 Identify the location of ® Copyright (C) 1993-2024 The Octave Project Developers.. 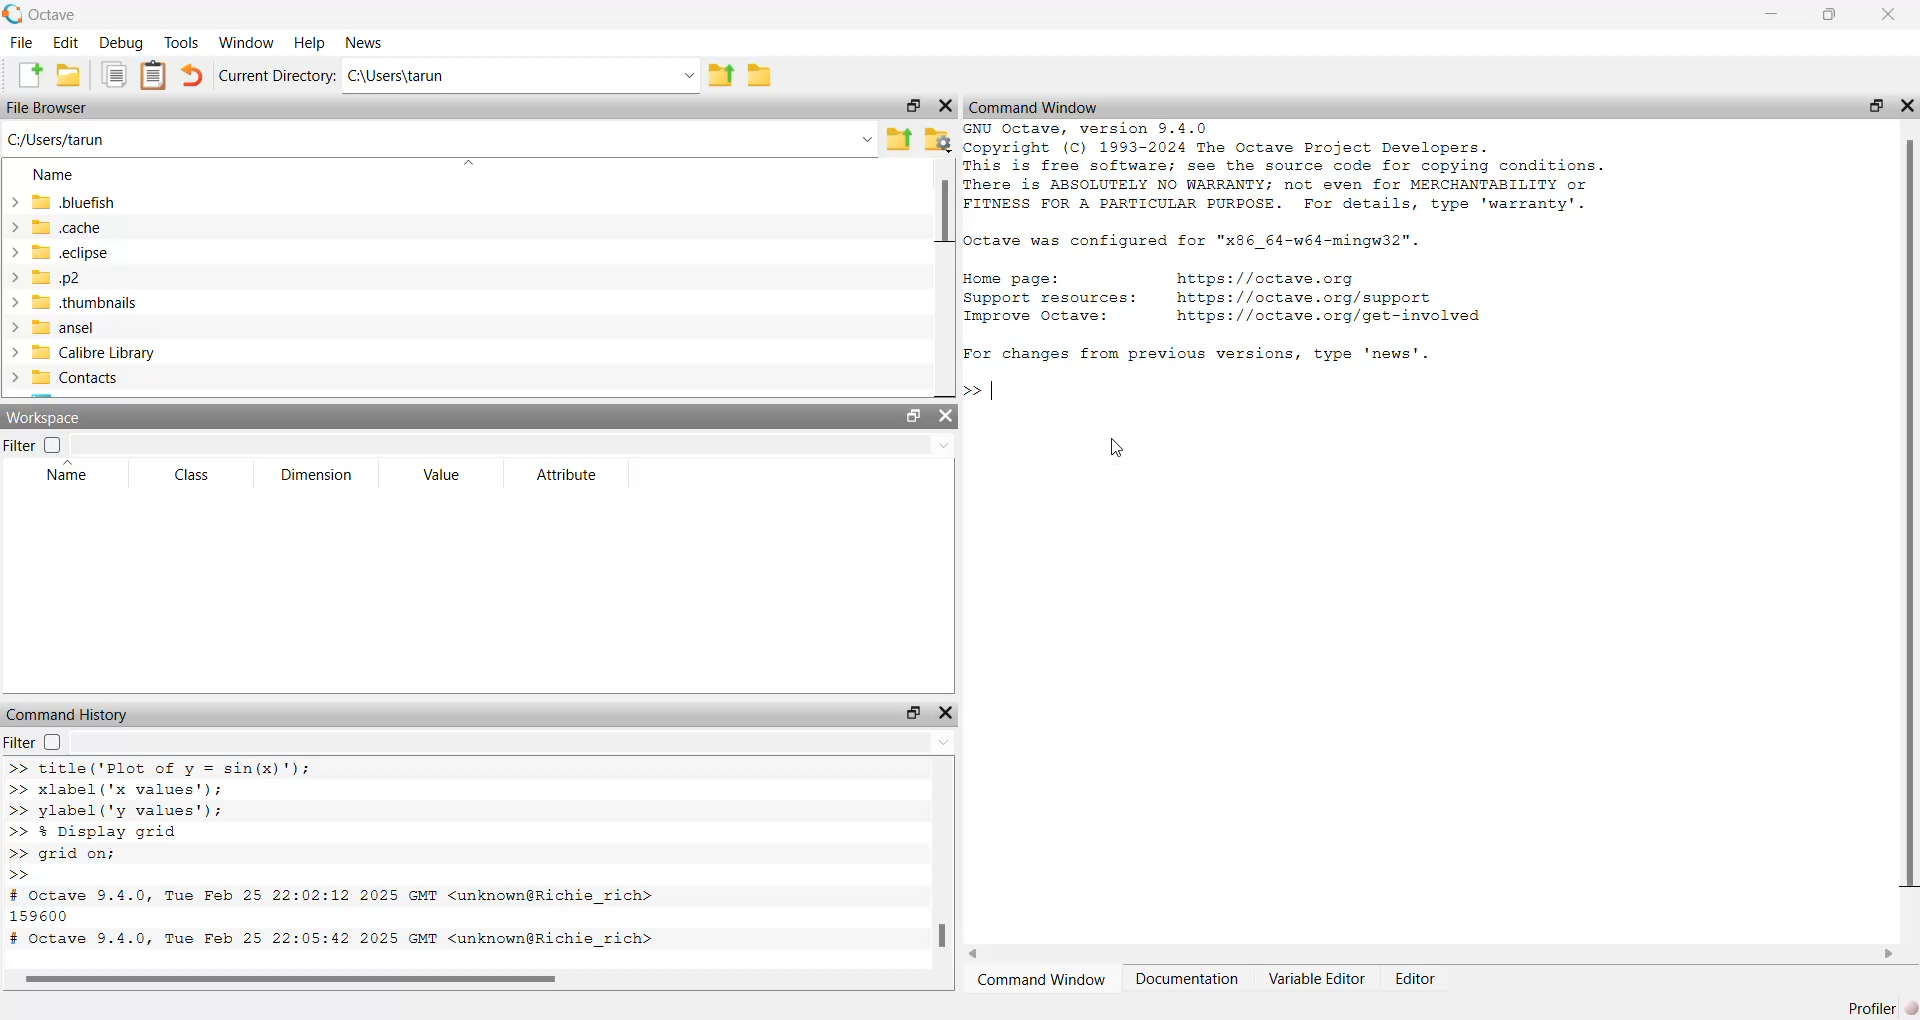
(1236, 147).